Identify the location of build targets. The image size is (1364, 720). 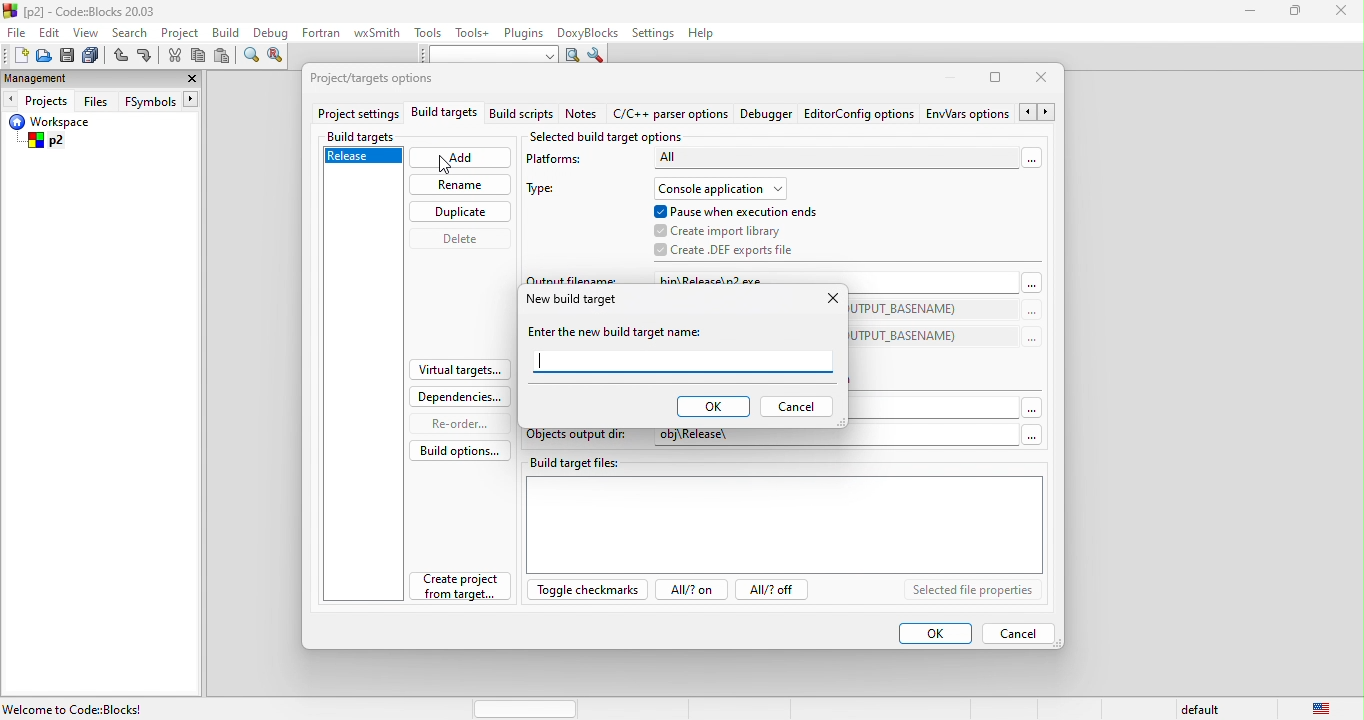
(377, 134).